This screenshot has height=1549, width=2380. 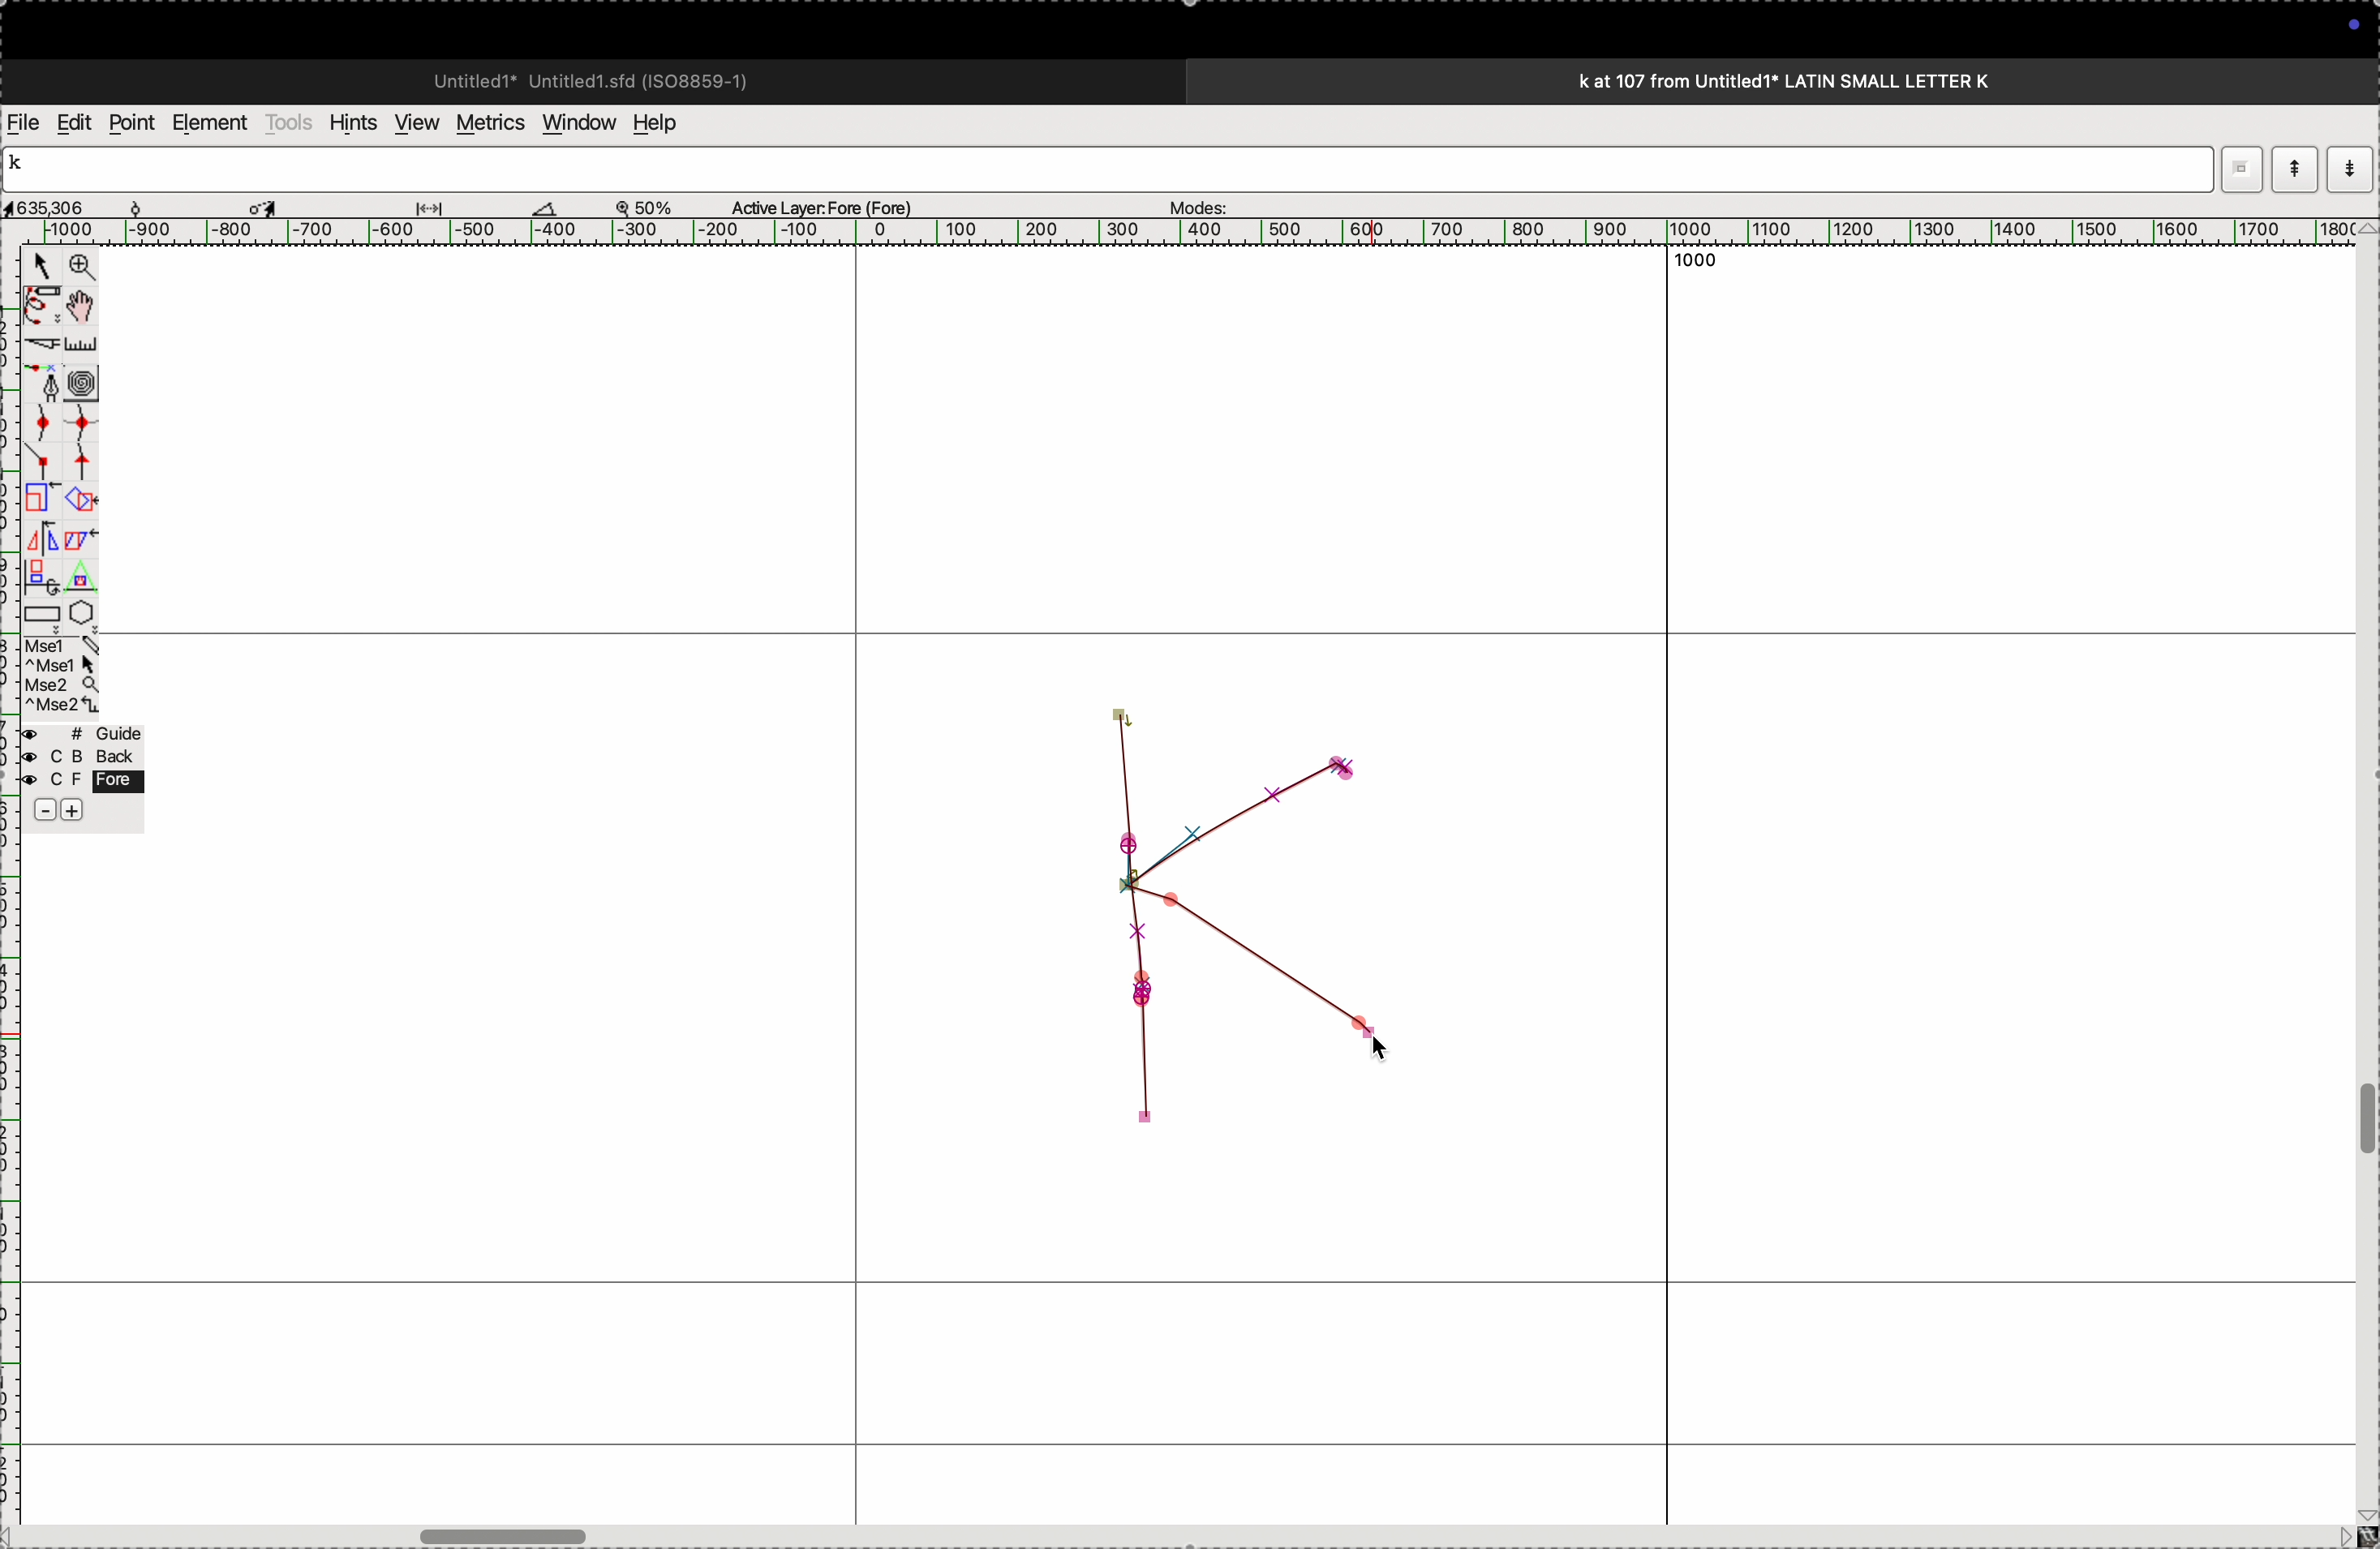 I want to click on K, so click(x=24, y=166).